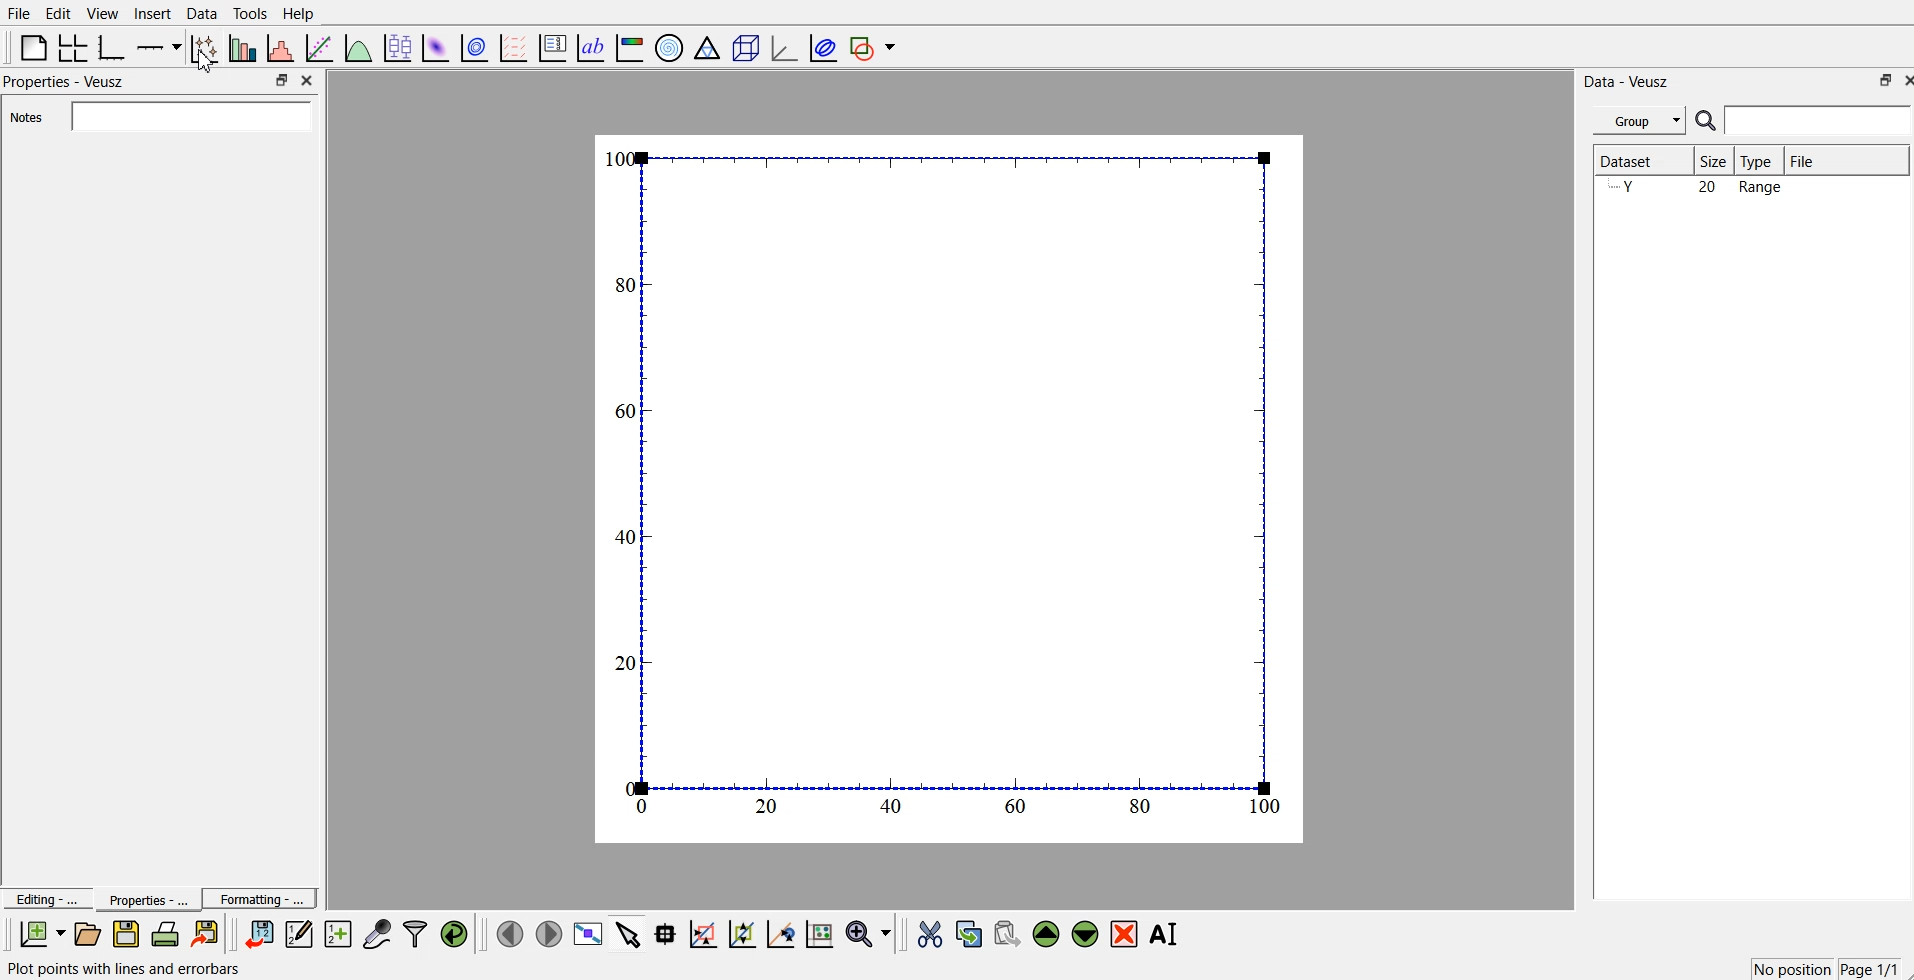  What do you see at coordinates (874, 47) in the screenshot?
I see `add a shape to the plot` at bounding box center [874, 47].